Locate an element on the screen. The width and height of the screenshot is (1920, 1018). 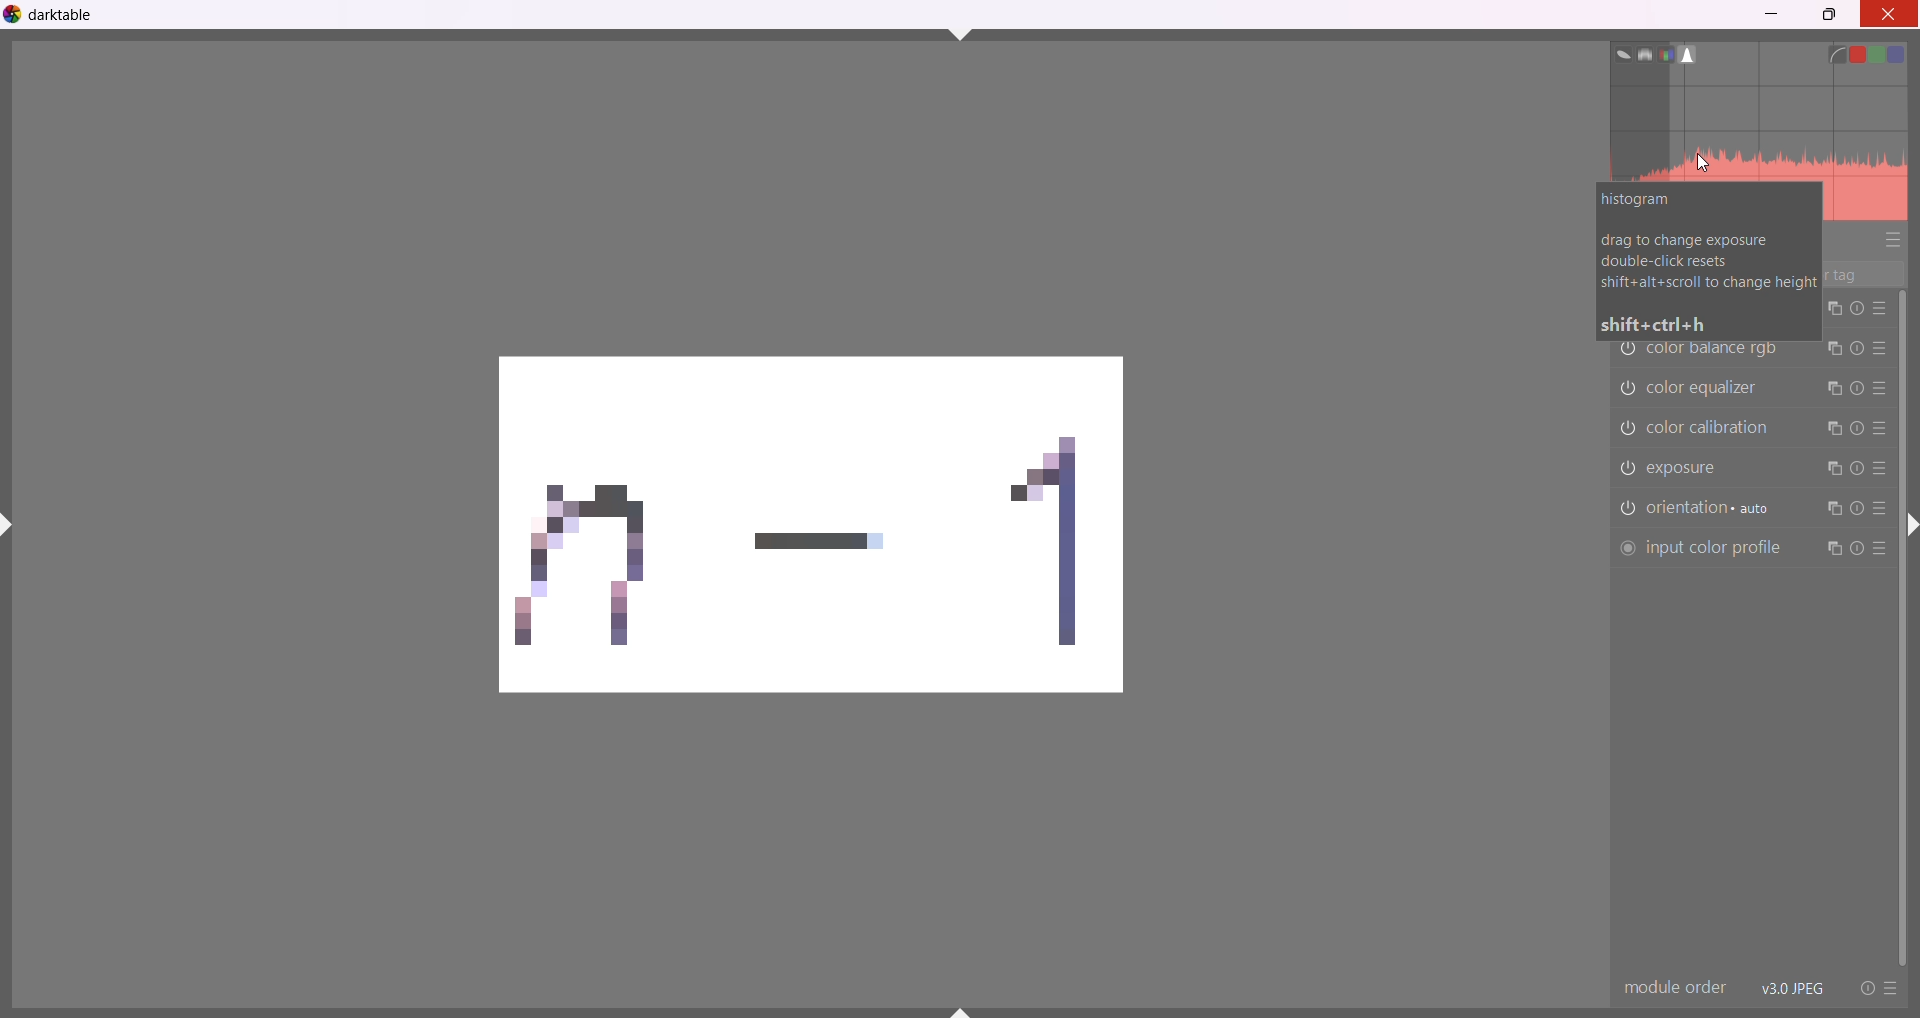
reset parameters is located at coordinates (1856, 510).